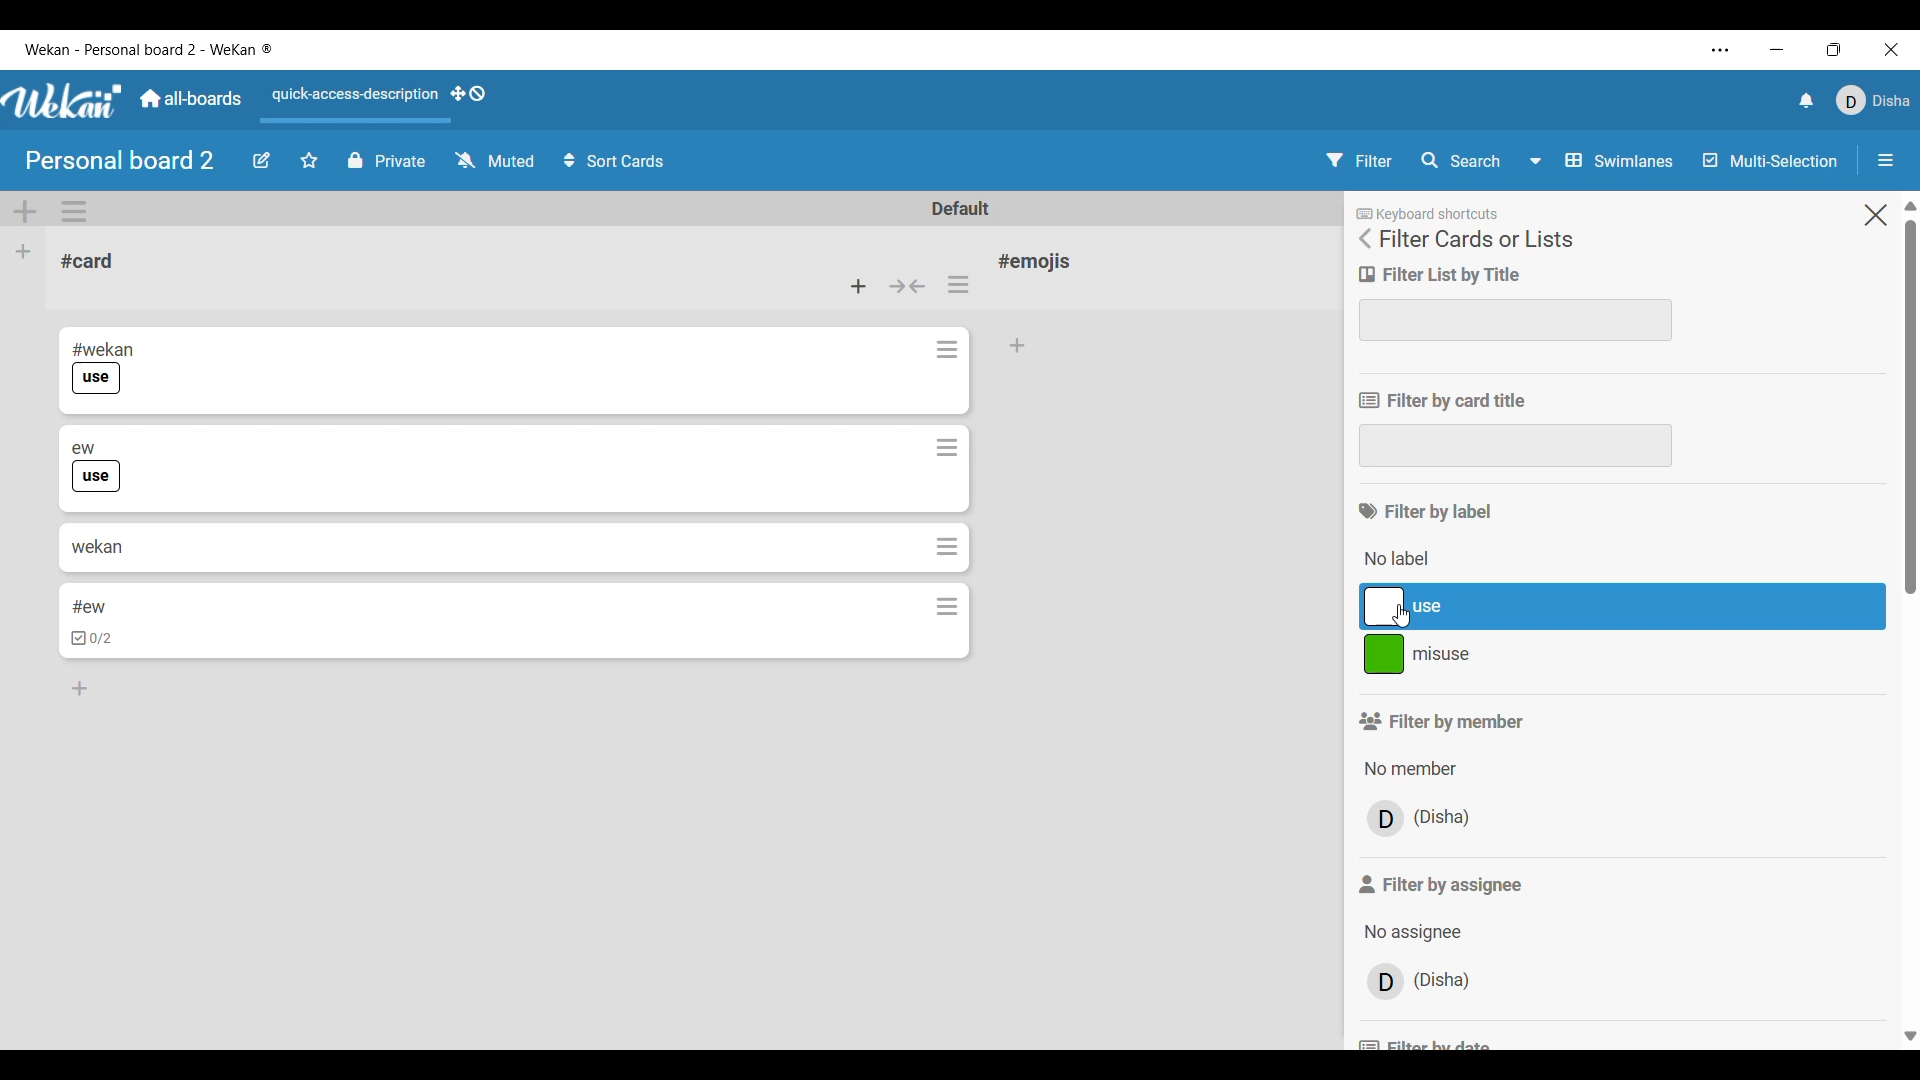  Describe the element at coordinates (99, 477) in the screenshot. I see `use` at that location.